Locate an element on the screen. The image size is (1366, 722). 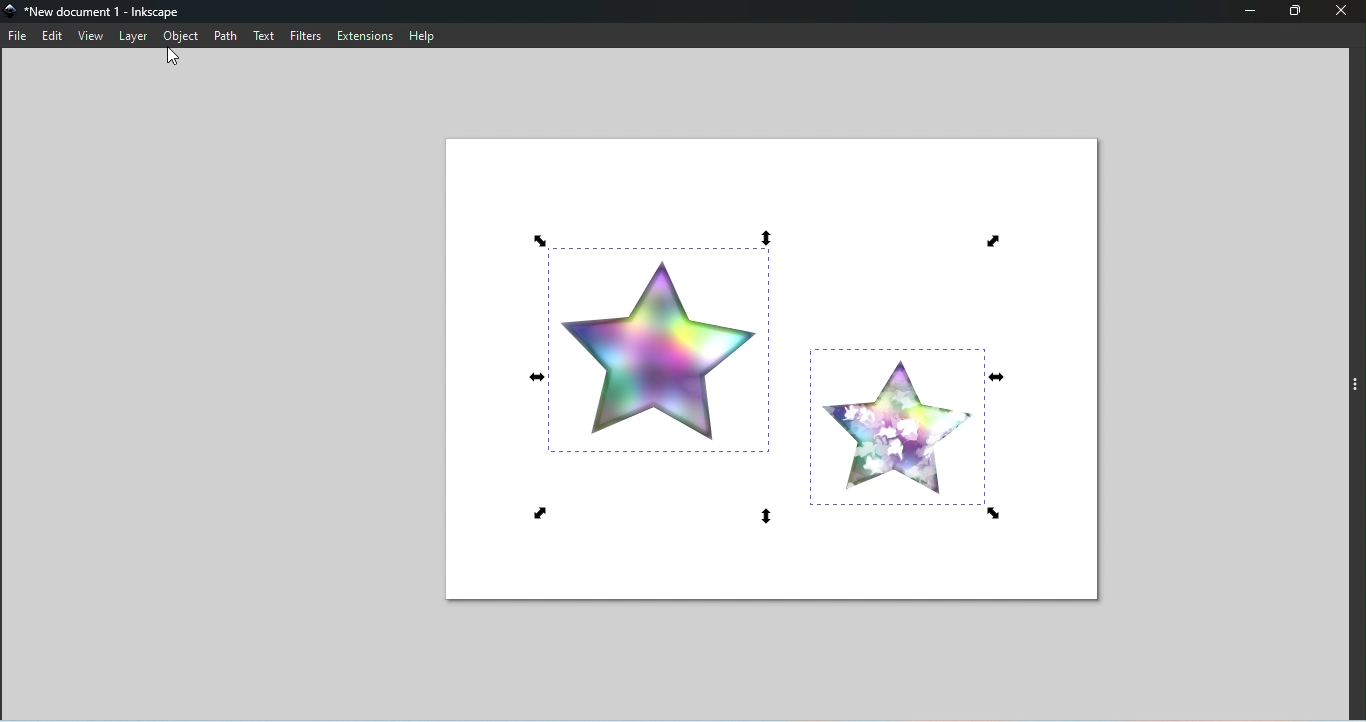
Path is located at coordinates (225, 34).